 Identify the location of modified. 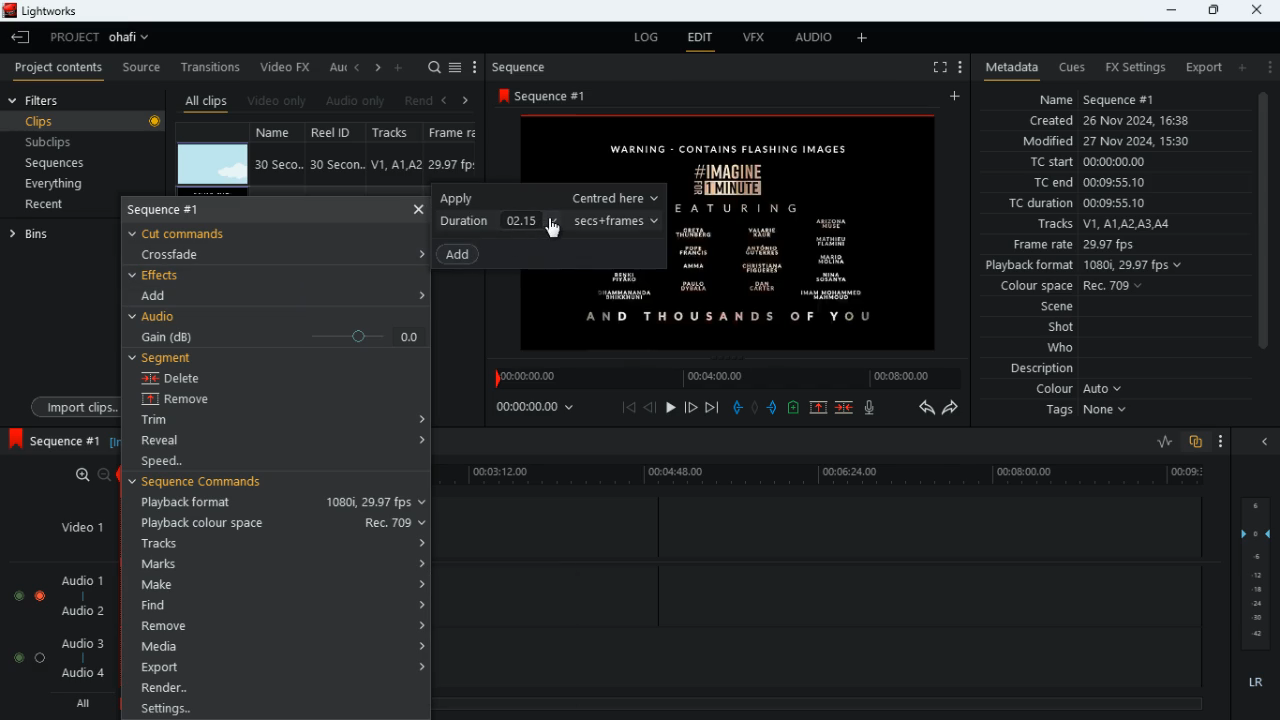
(1119, 143).